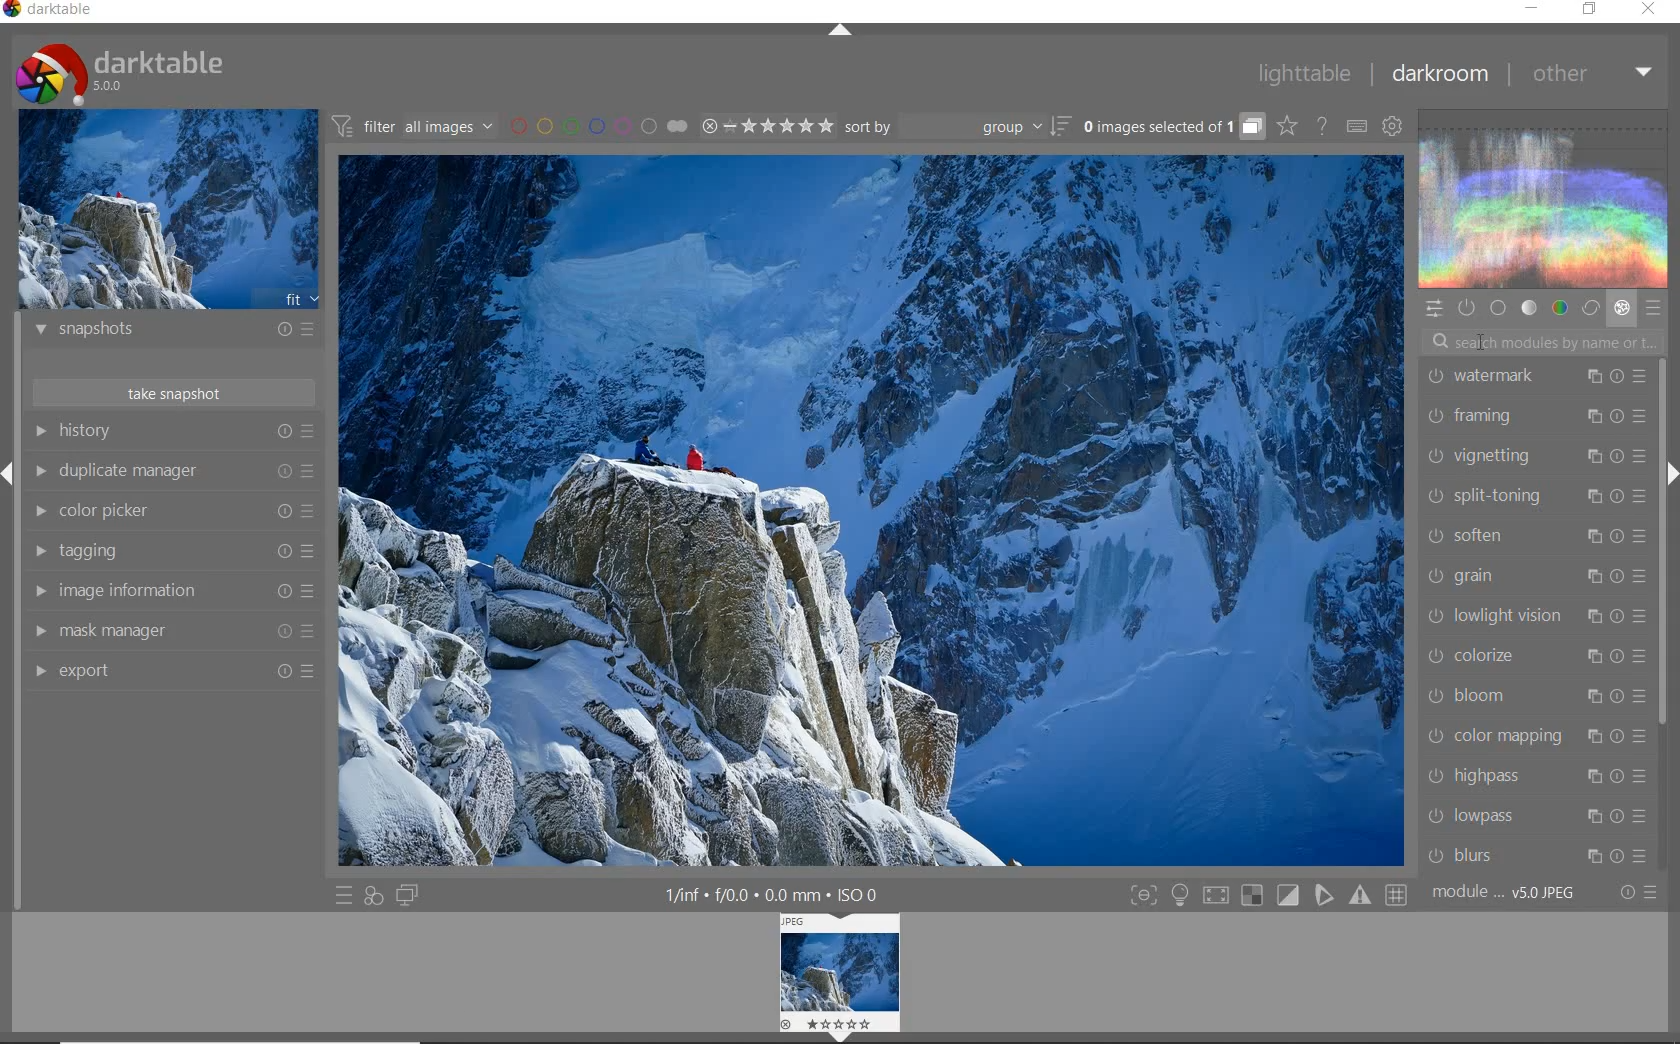 Image resolution: width=1680 pixels, height=1044 pixels. Describe the element at coordinates (1534, 379) in the screenshot. I see `watermark` at that location.